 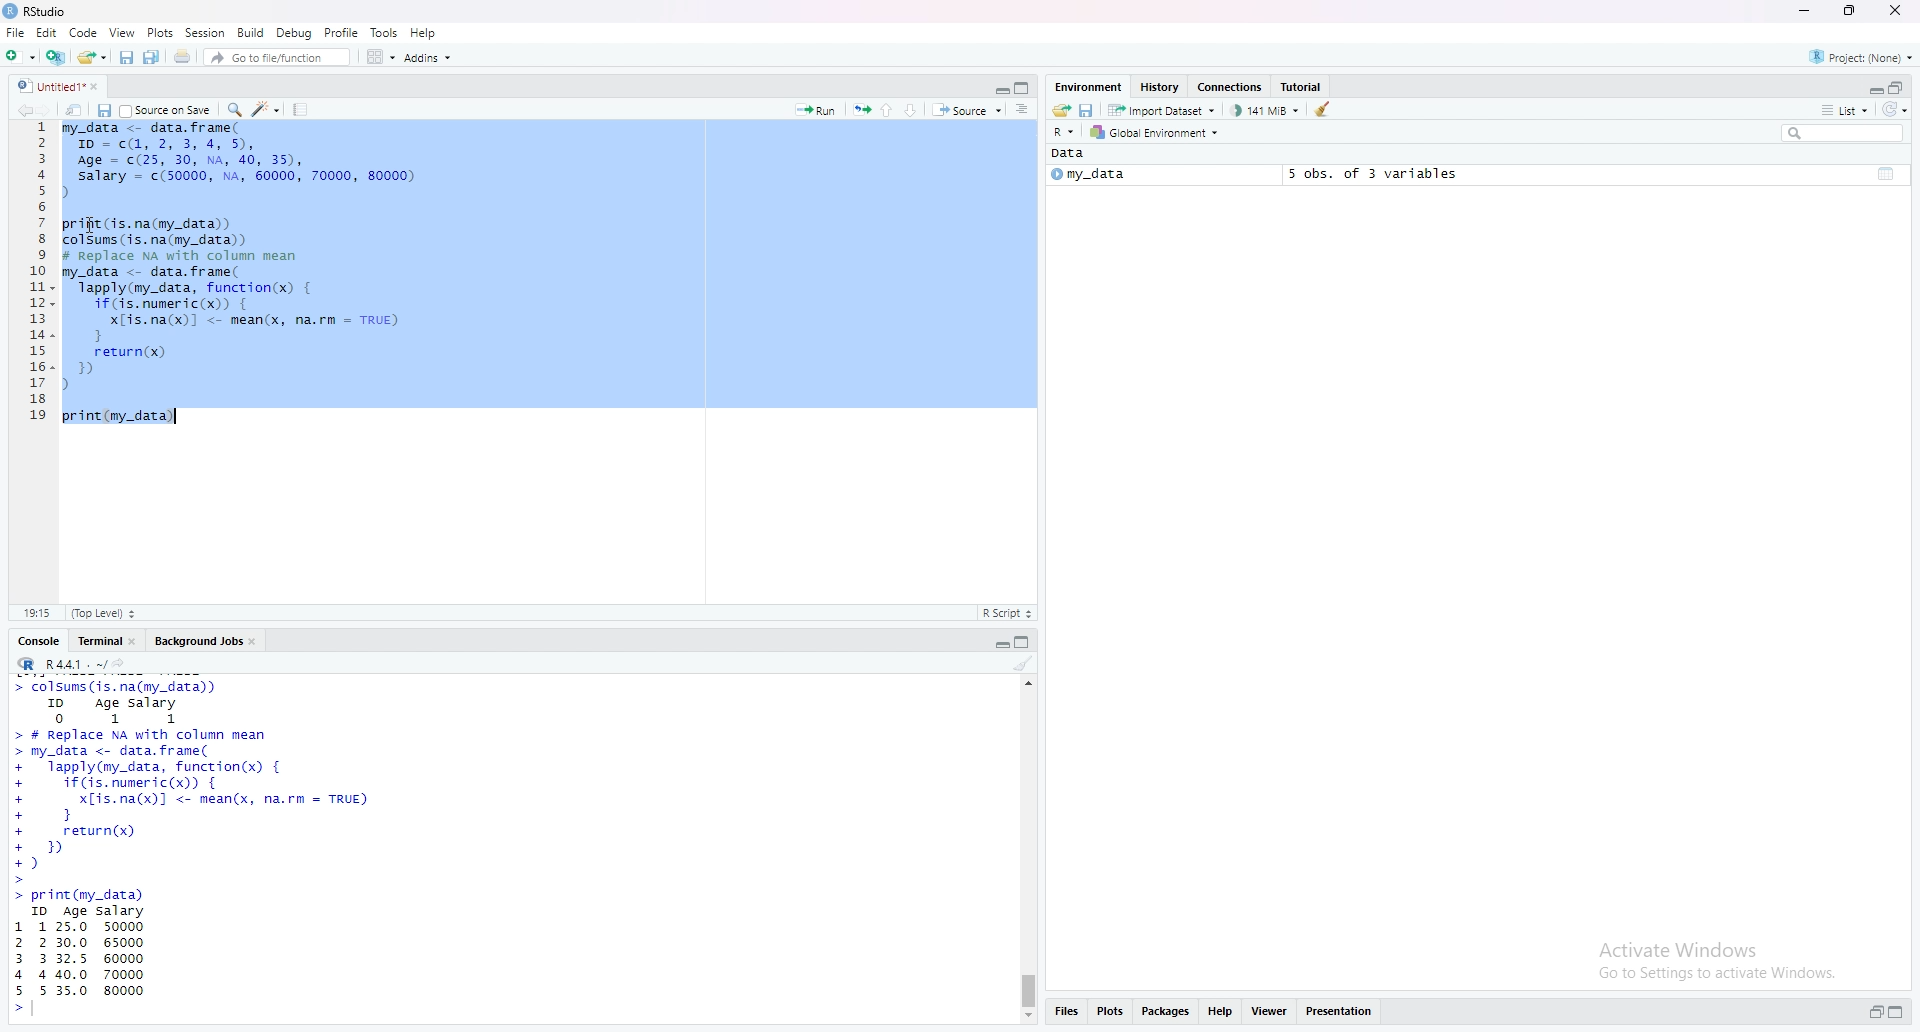 I want to click on show document outline, so click(x=1024, y=111).